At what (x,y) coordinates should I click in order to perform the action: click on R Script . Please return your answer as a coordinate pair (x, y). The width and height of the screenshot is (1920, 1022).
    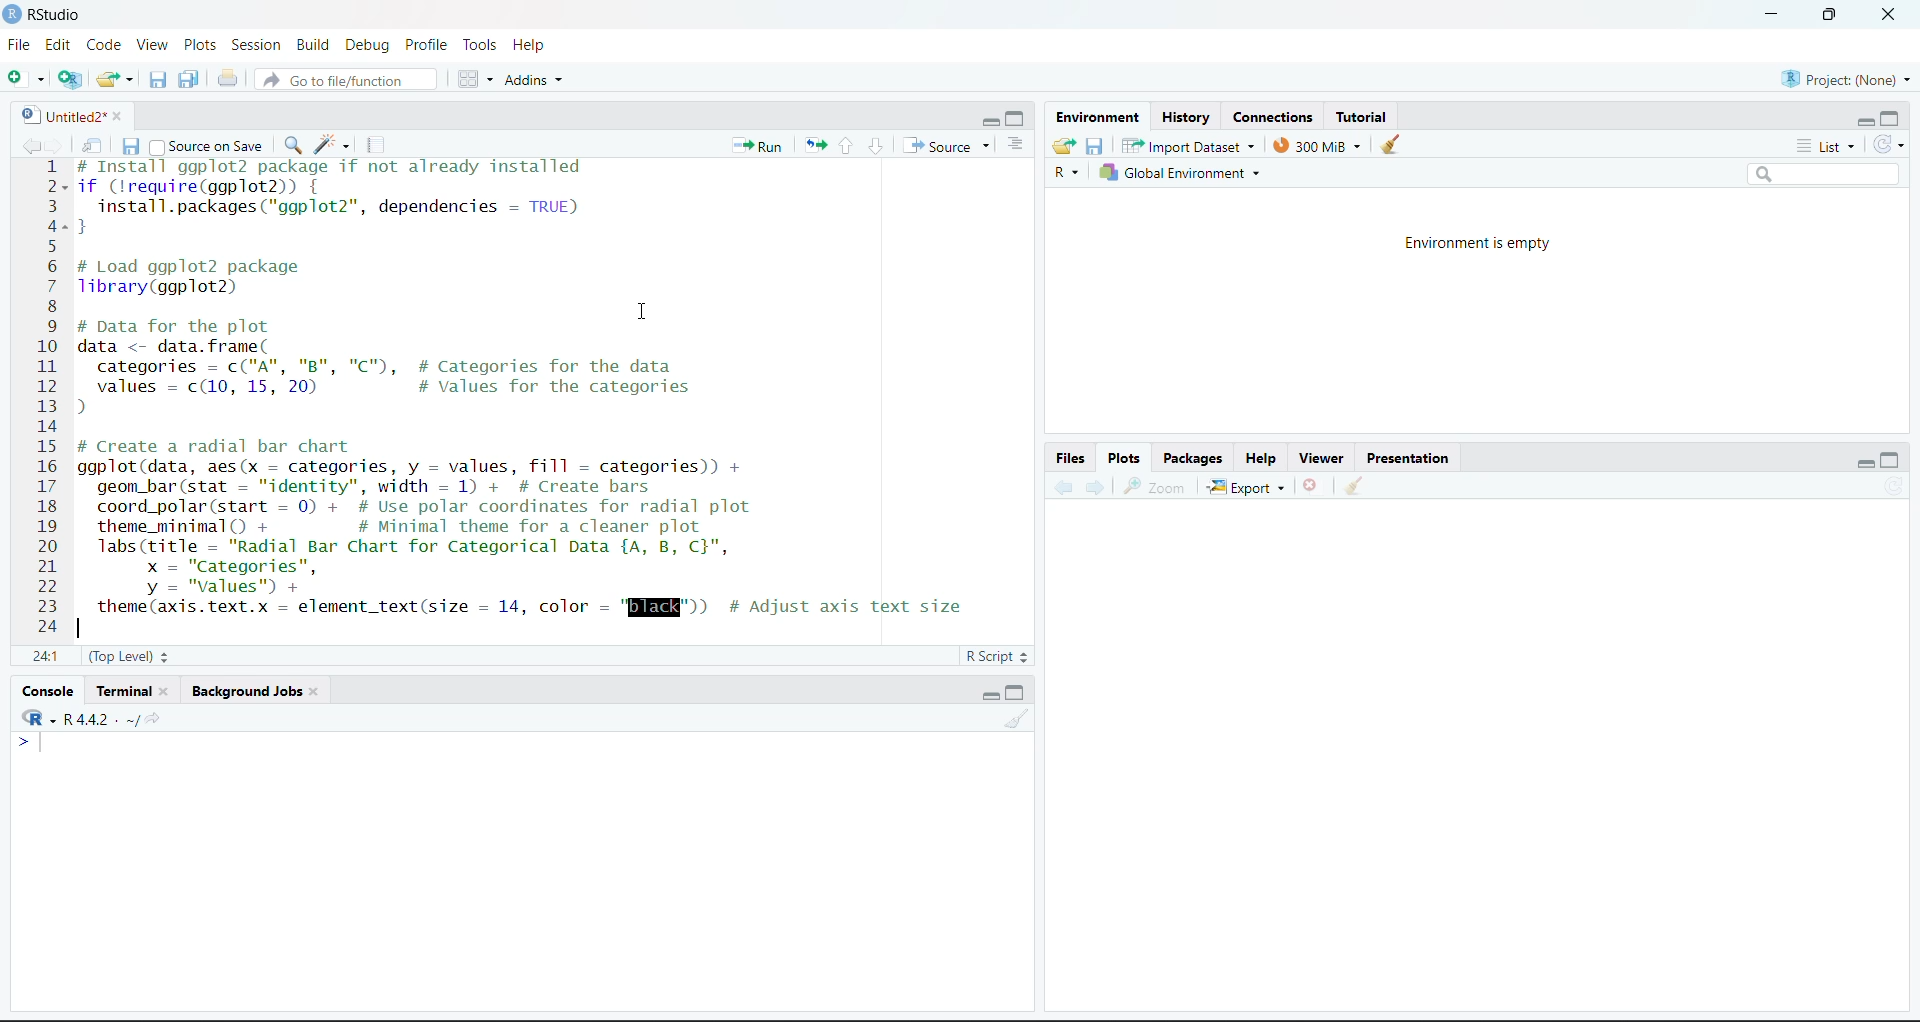
    Looking at the image, I should click on (989, 656).